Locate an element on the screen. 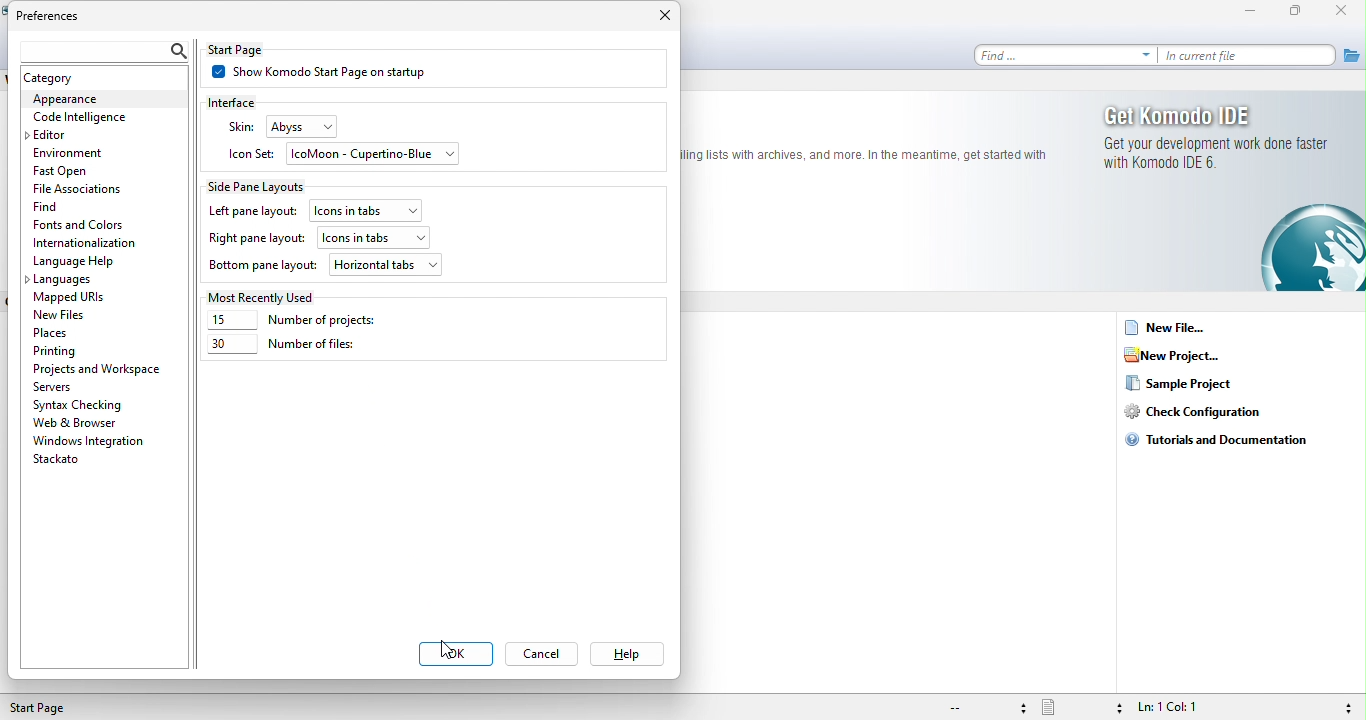 The image size is (1366, 720). code intelligence is located at coordinates (80, 118).